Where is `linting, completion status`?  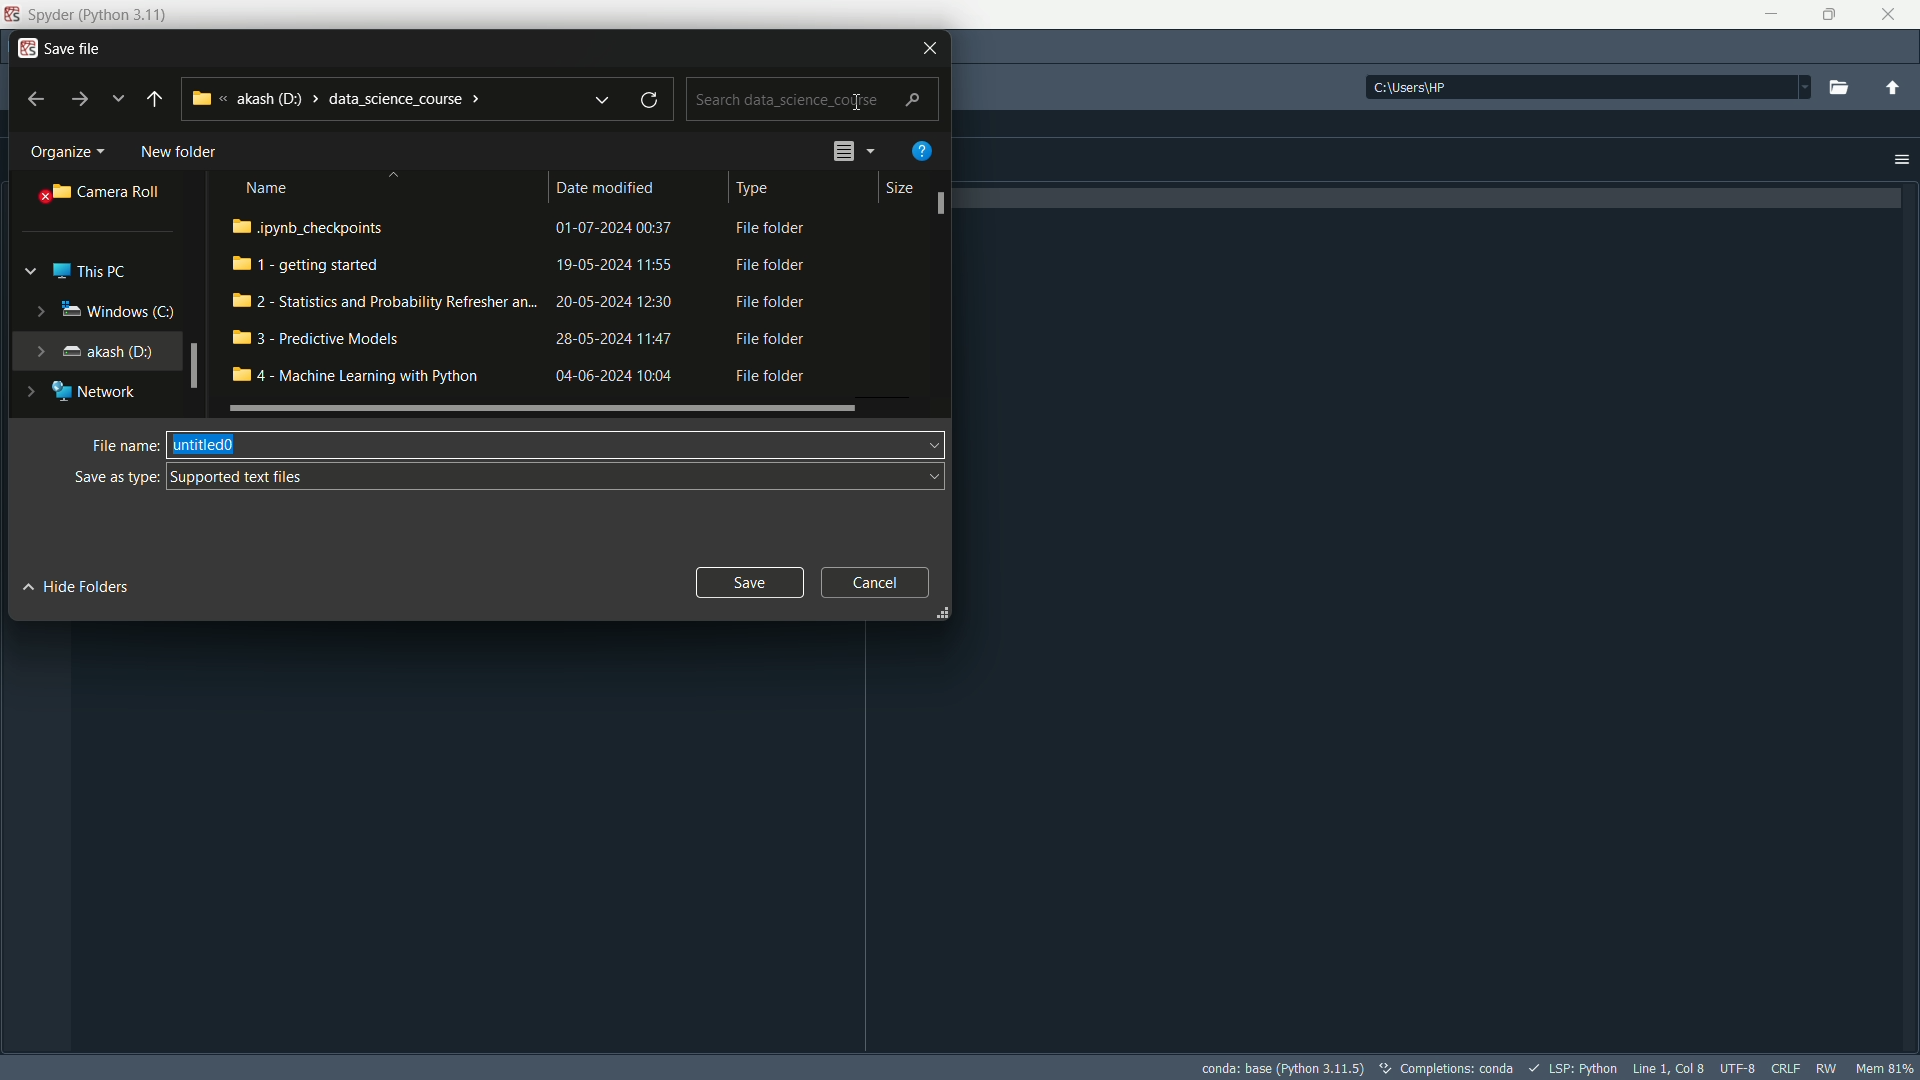
linting, completion status is located at coordinates (1574, 1068).